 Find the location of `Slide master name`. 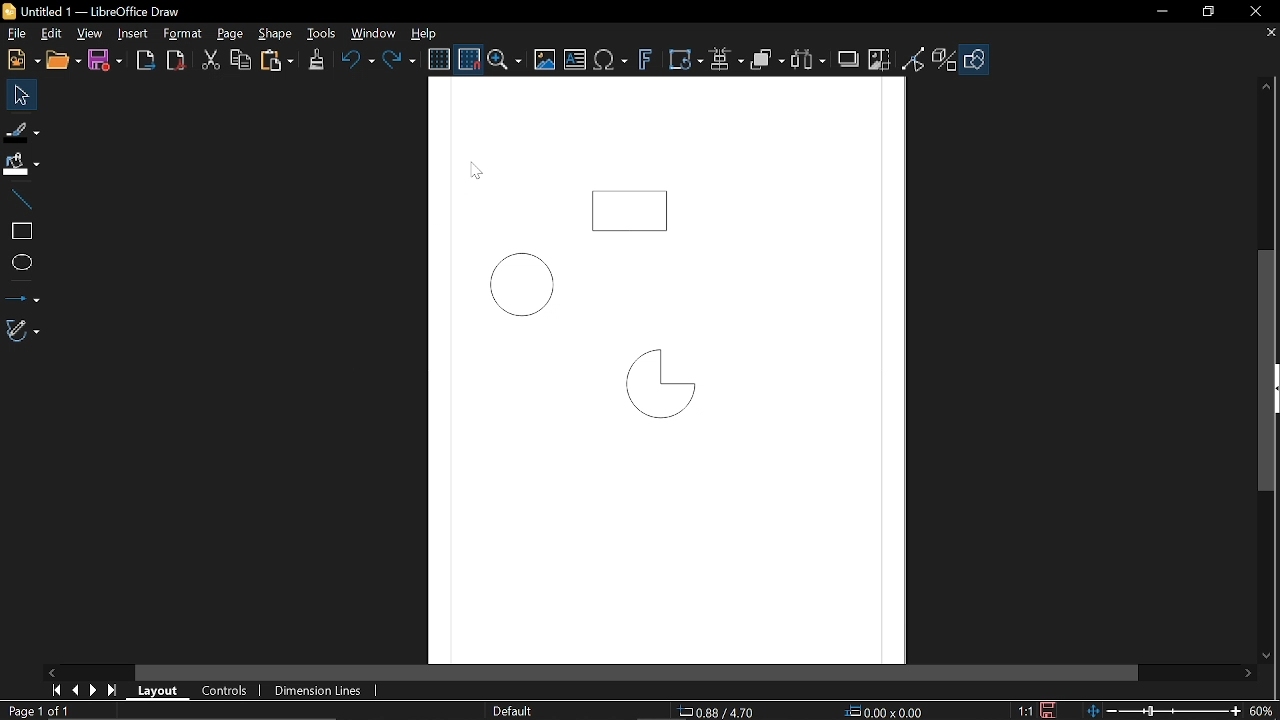

Slide master name is located at coordinates (510, 711).